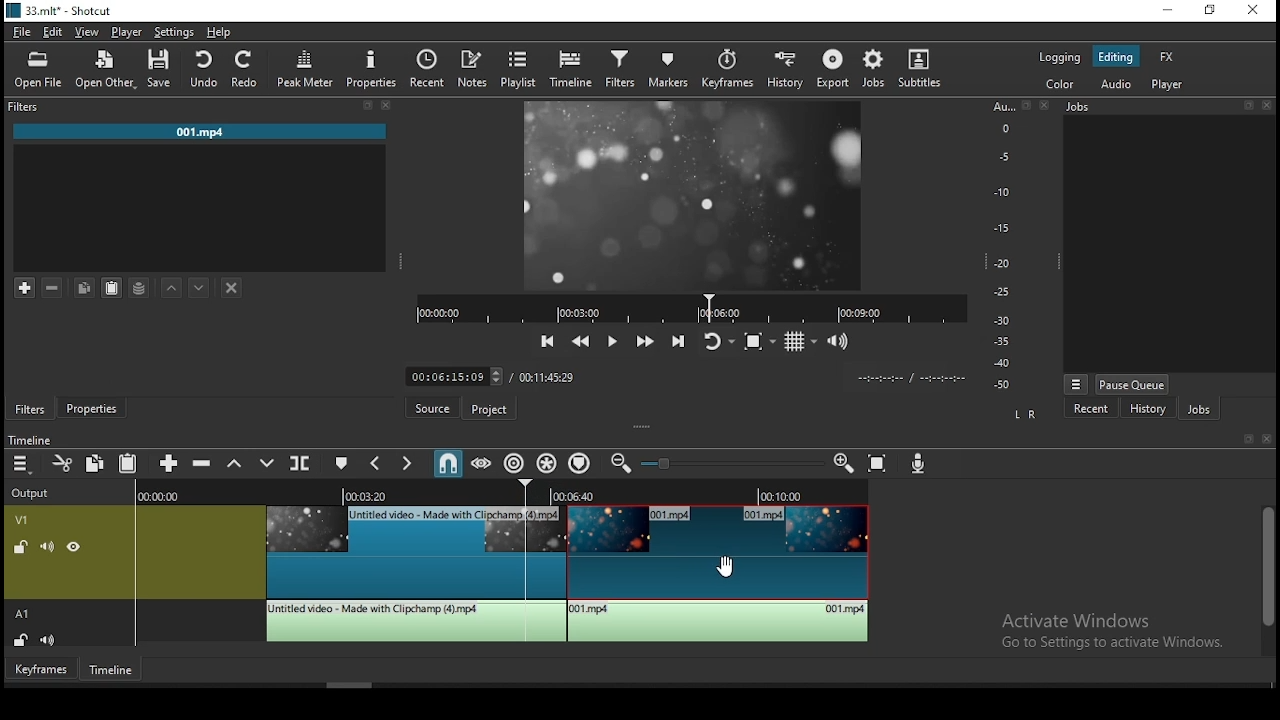 The width and height of the screenshot is (1280, 720). Describe the element at coordinates (371, 463) in the screenshot. I see `previous marker` at that location.